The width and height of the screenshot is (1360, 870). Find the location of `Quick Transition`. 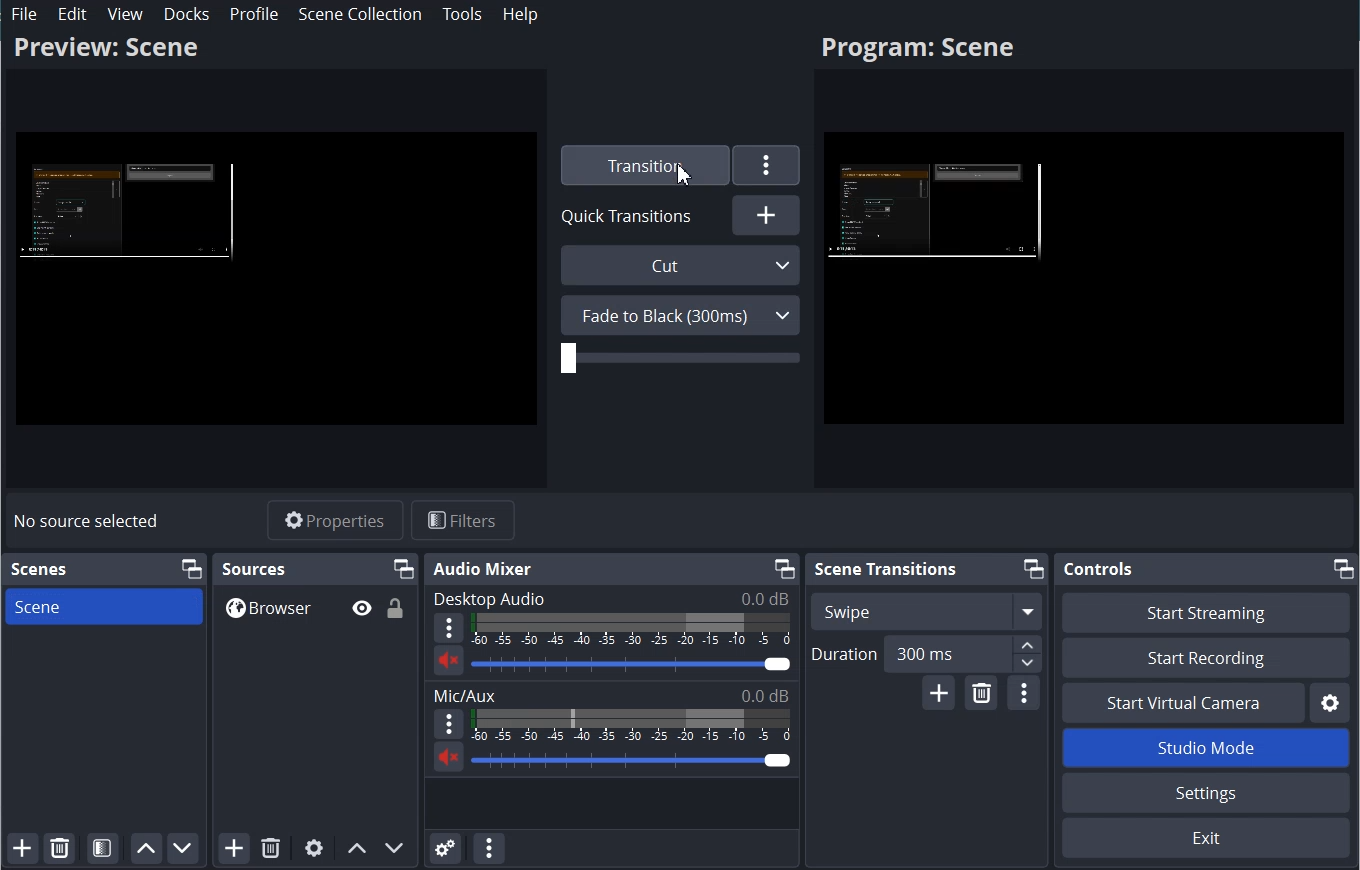

Quick Transition is located at coordinates (633, 215).